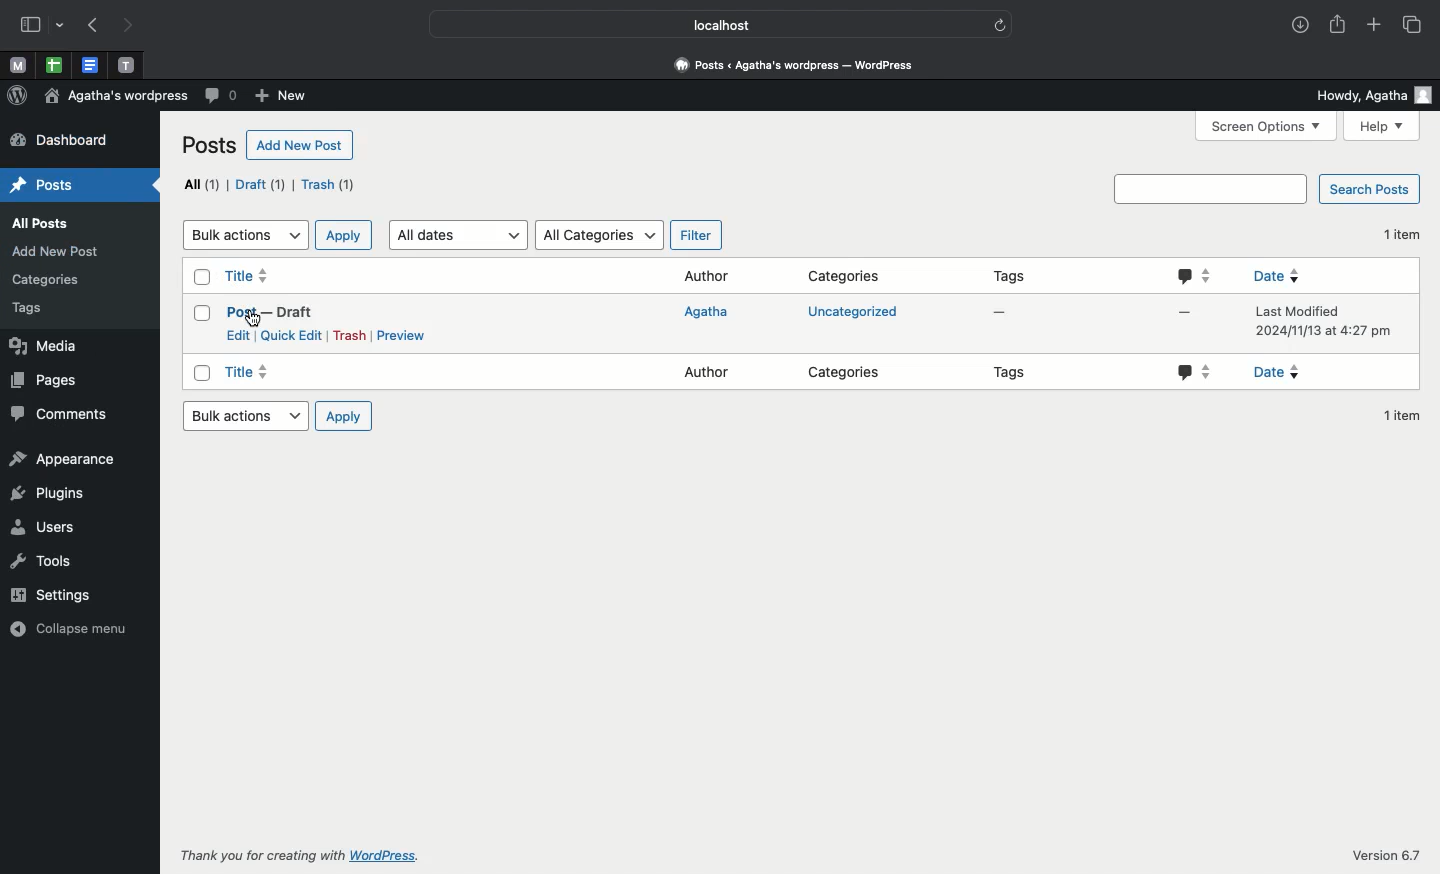  What do you see at coordinates (703, 276) in the screenshot?
I see `Author` at bounding box center [703, 276].